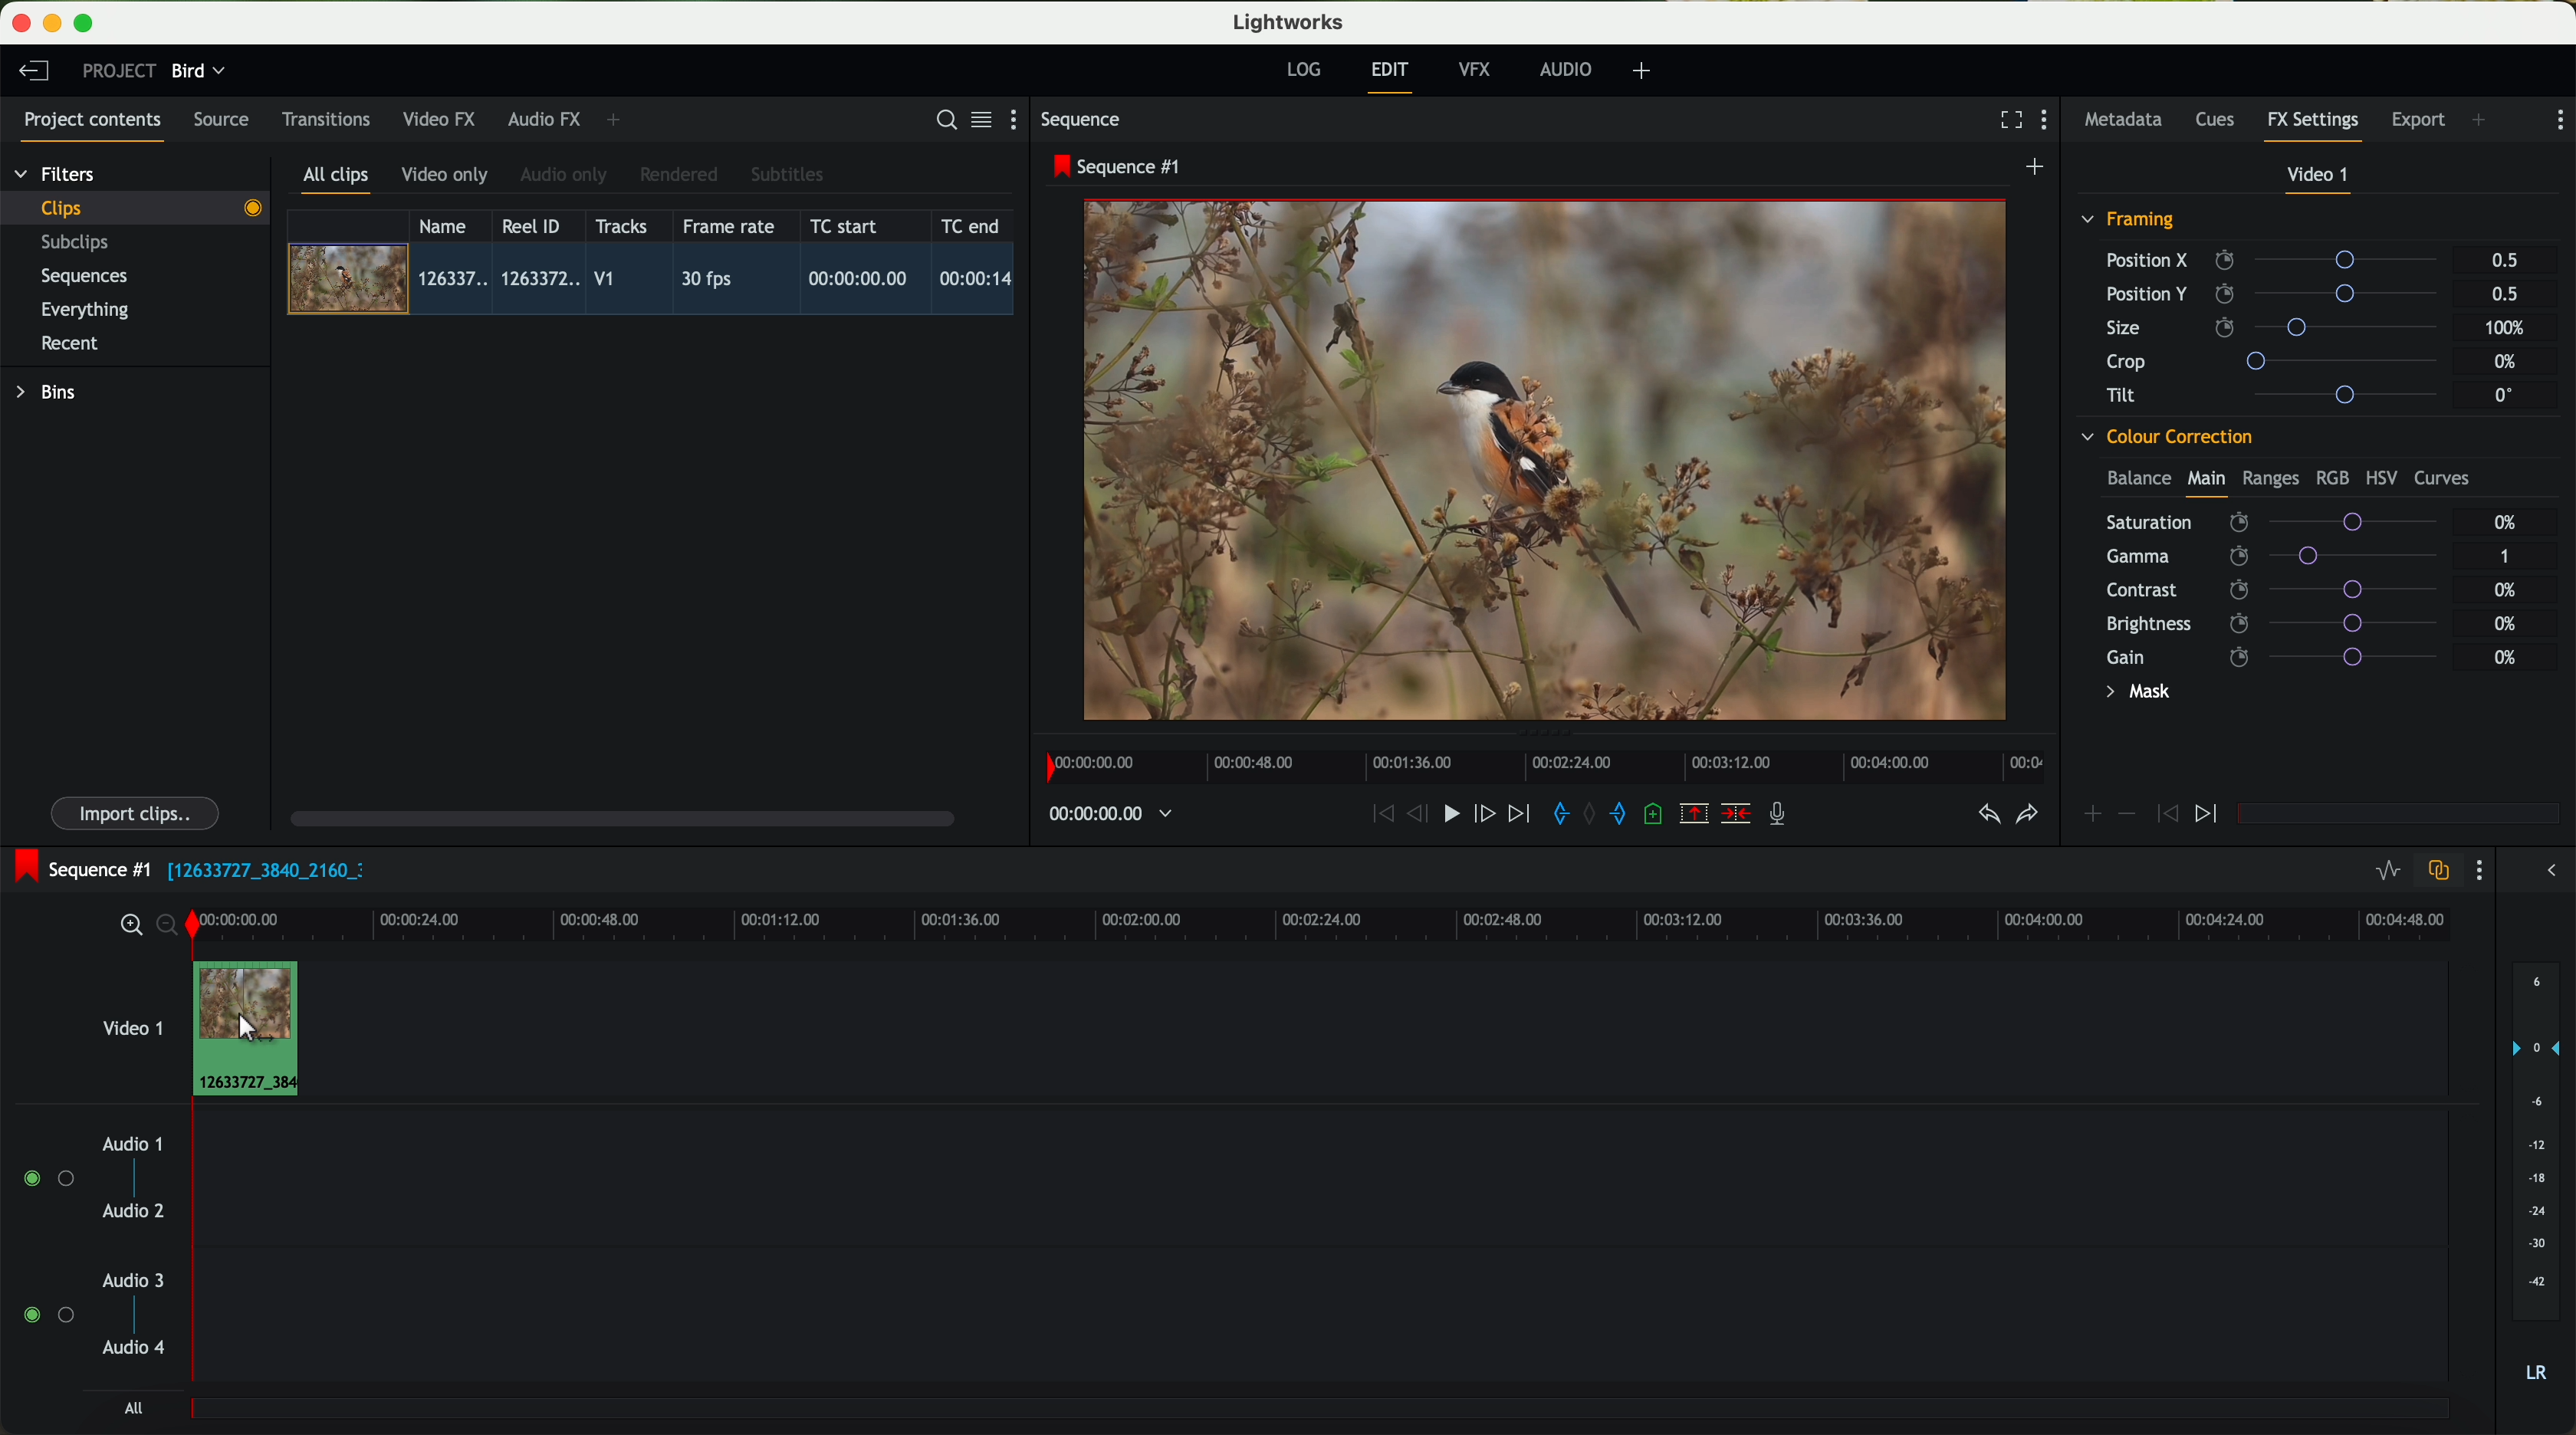  I want to click on show settings menu, so click(2049, 122).